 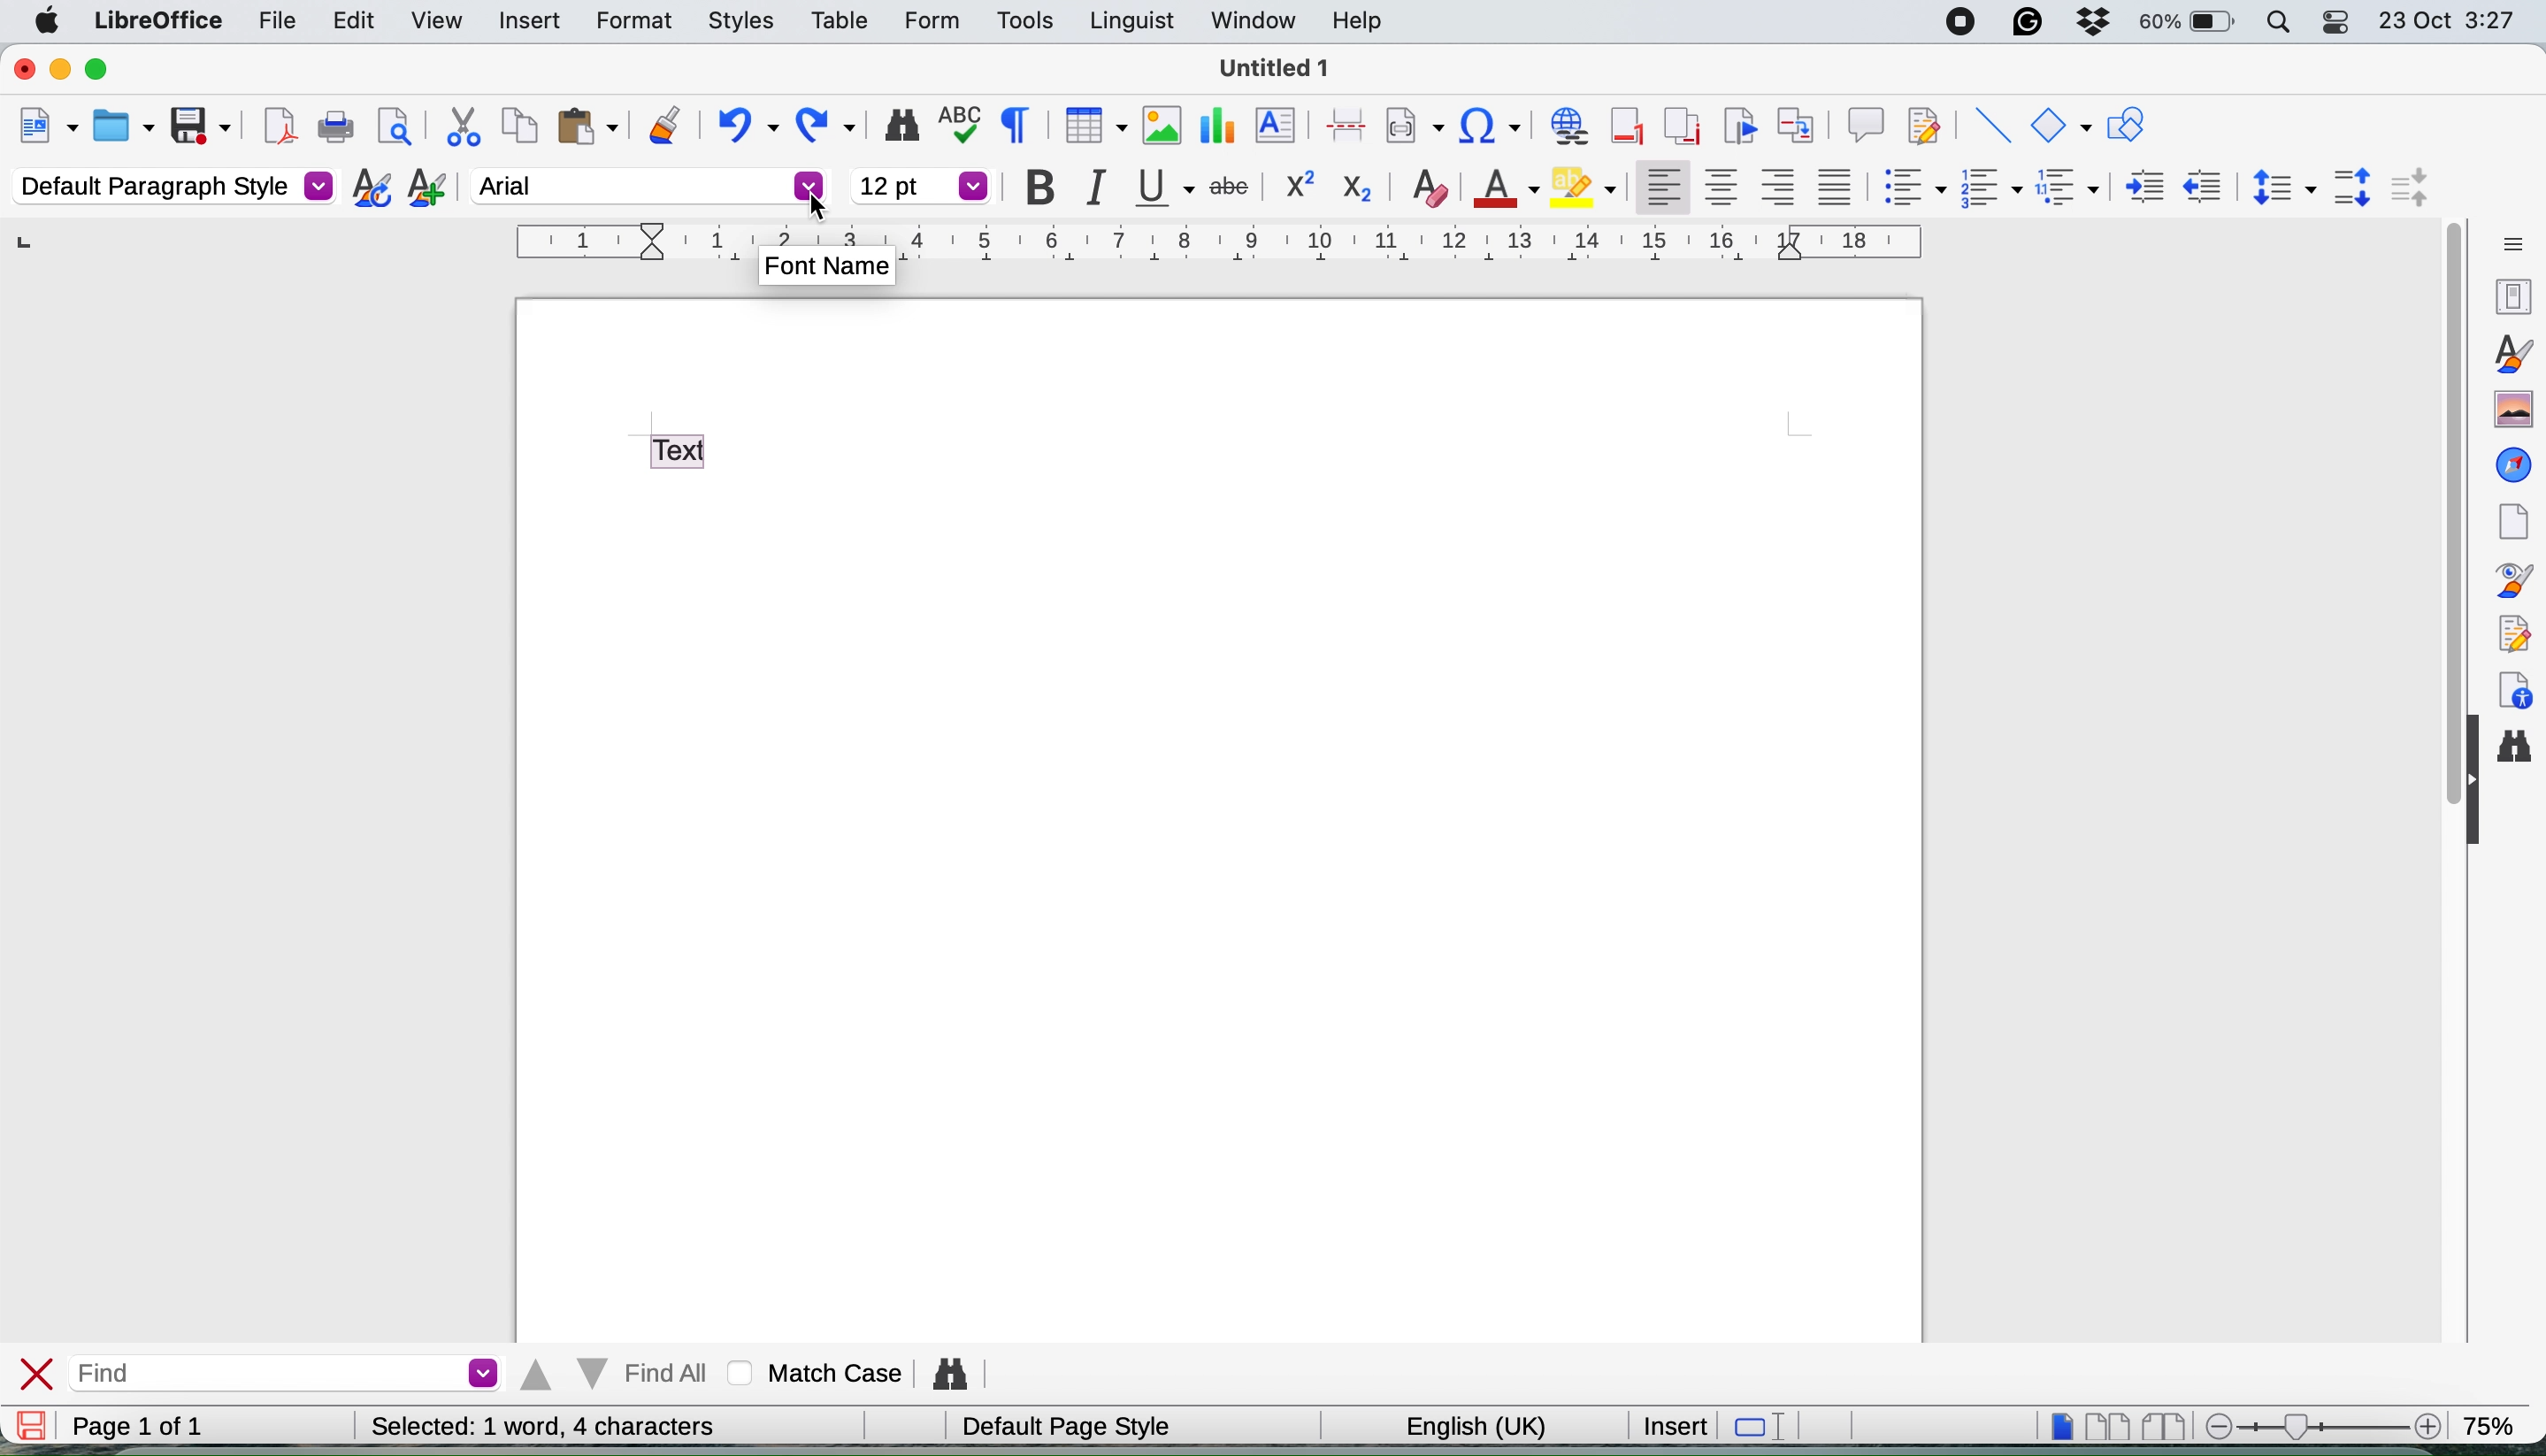 I want to click on navigator, so click(x=2514, y=465).